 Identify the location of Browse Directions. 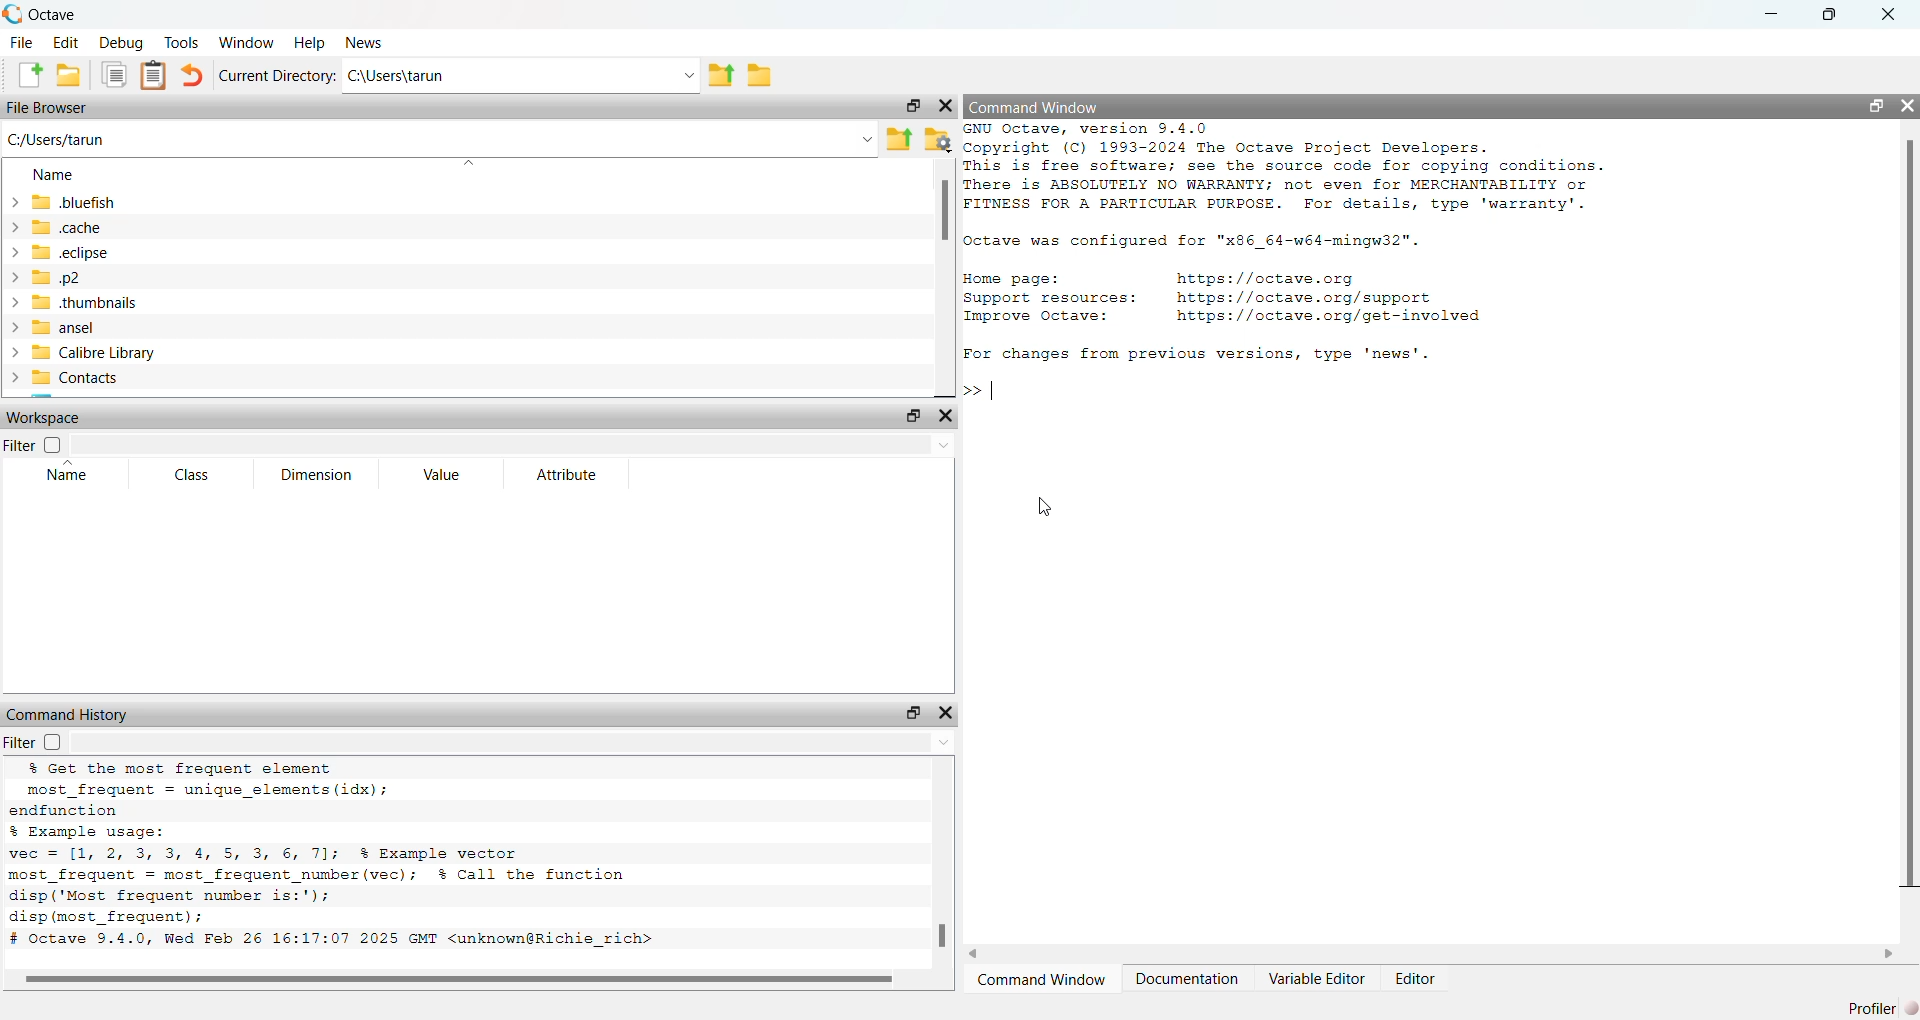
(760, 74).